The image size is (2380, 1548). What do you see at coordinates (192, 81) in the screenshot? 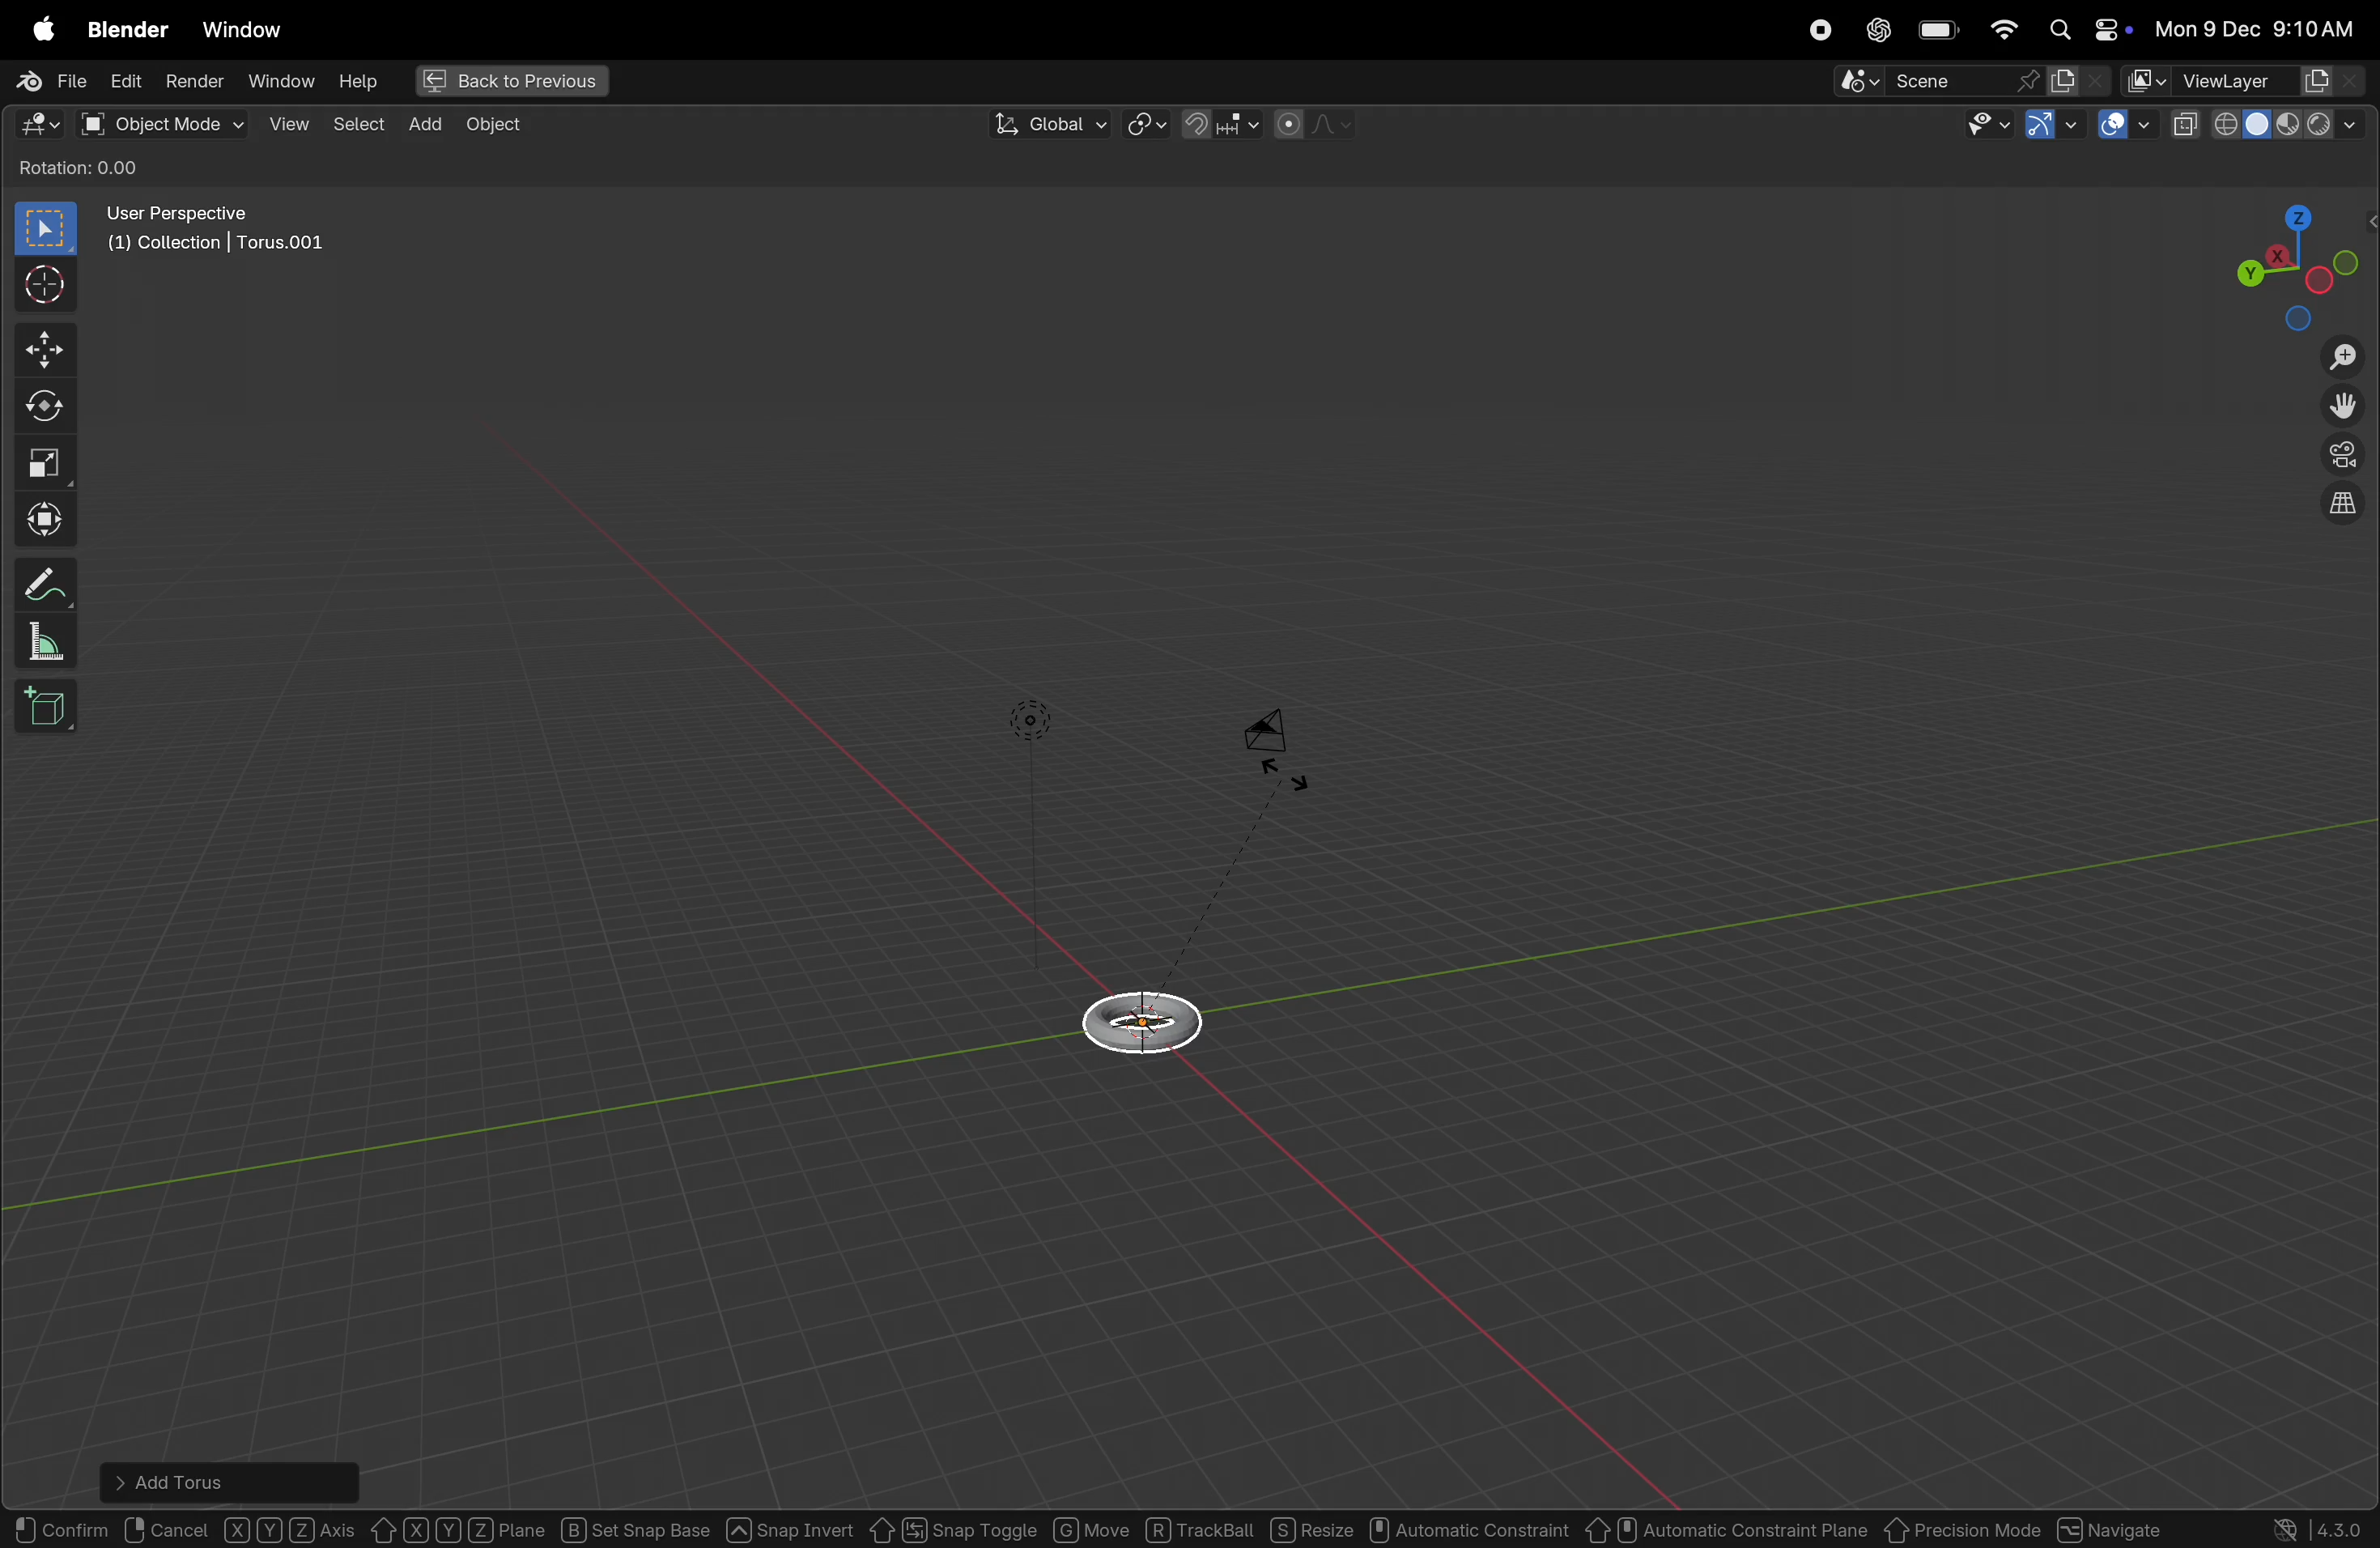
I see `render` at bounding box center [192, 81].